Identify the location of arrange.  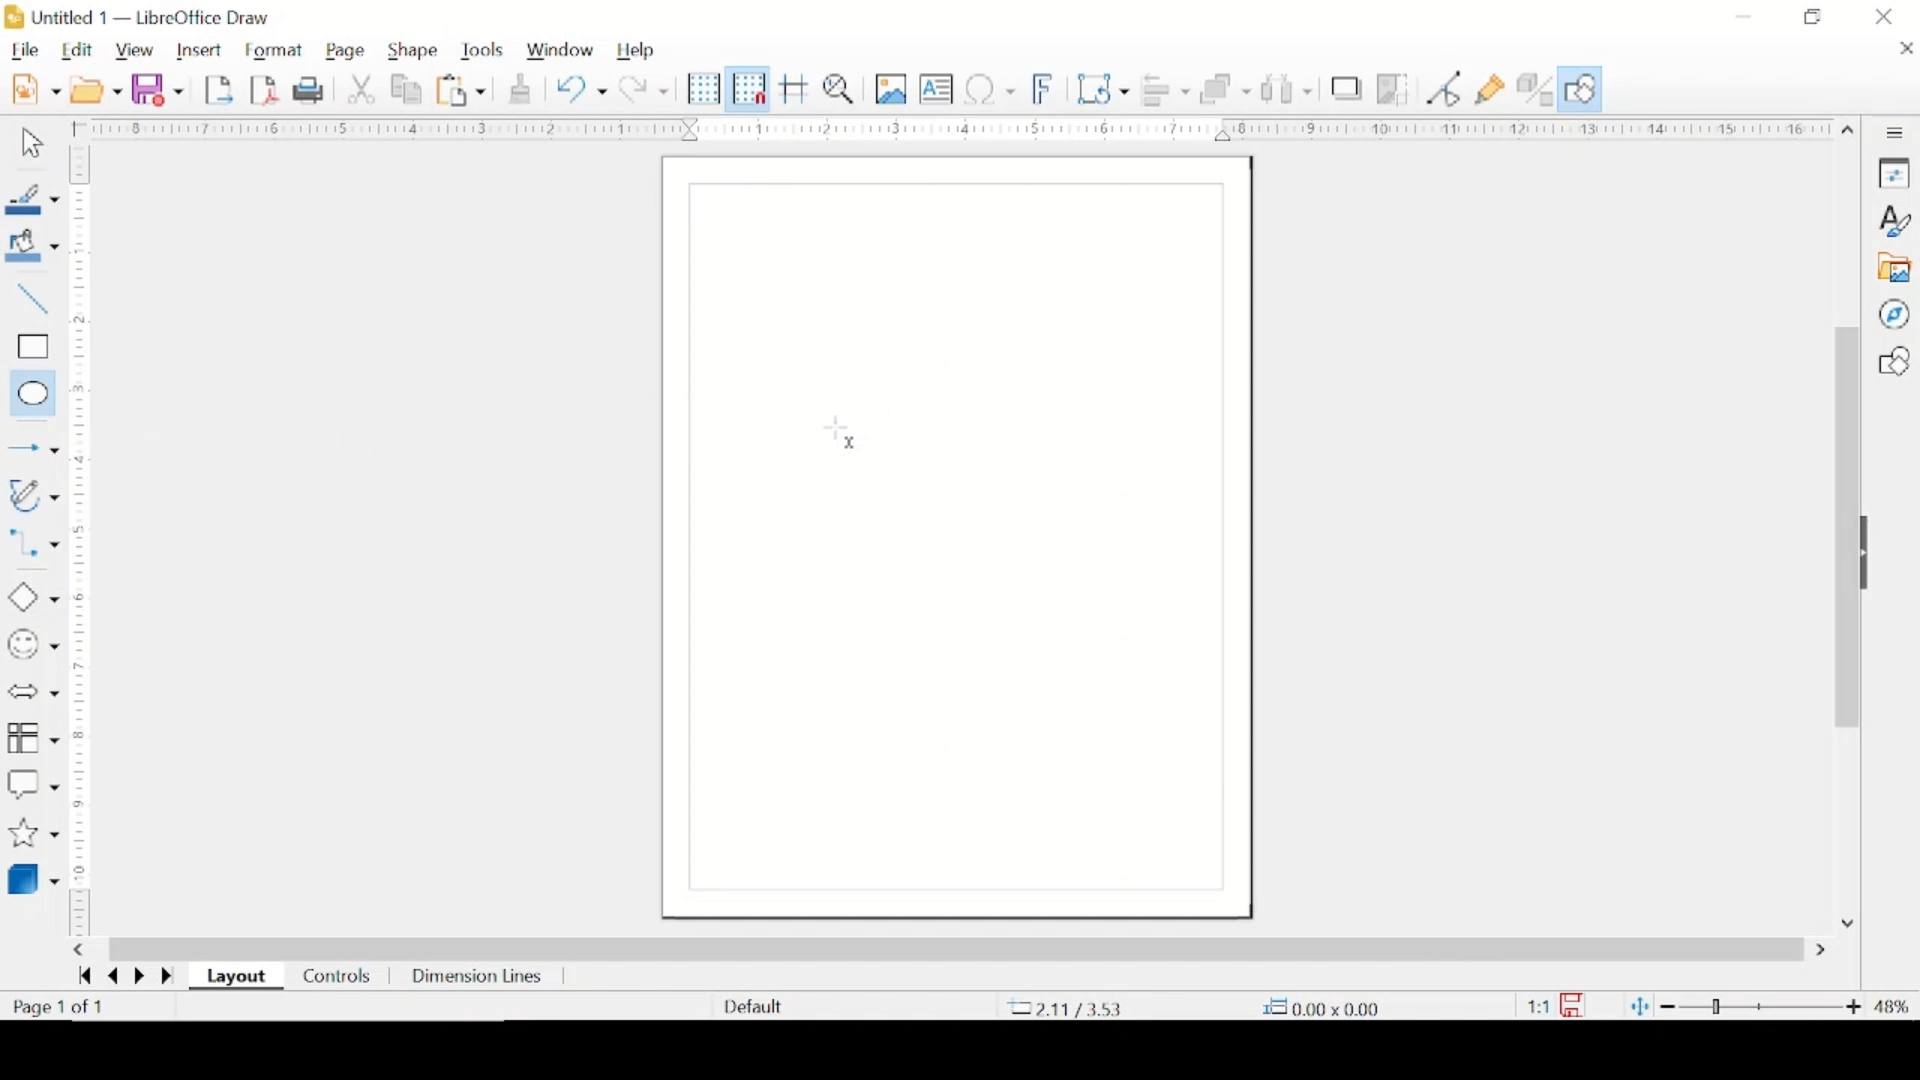
(1224, 89).